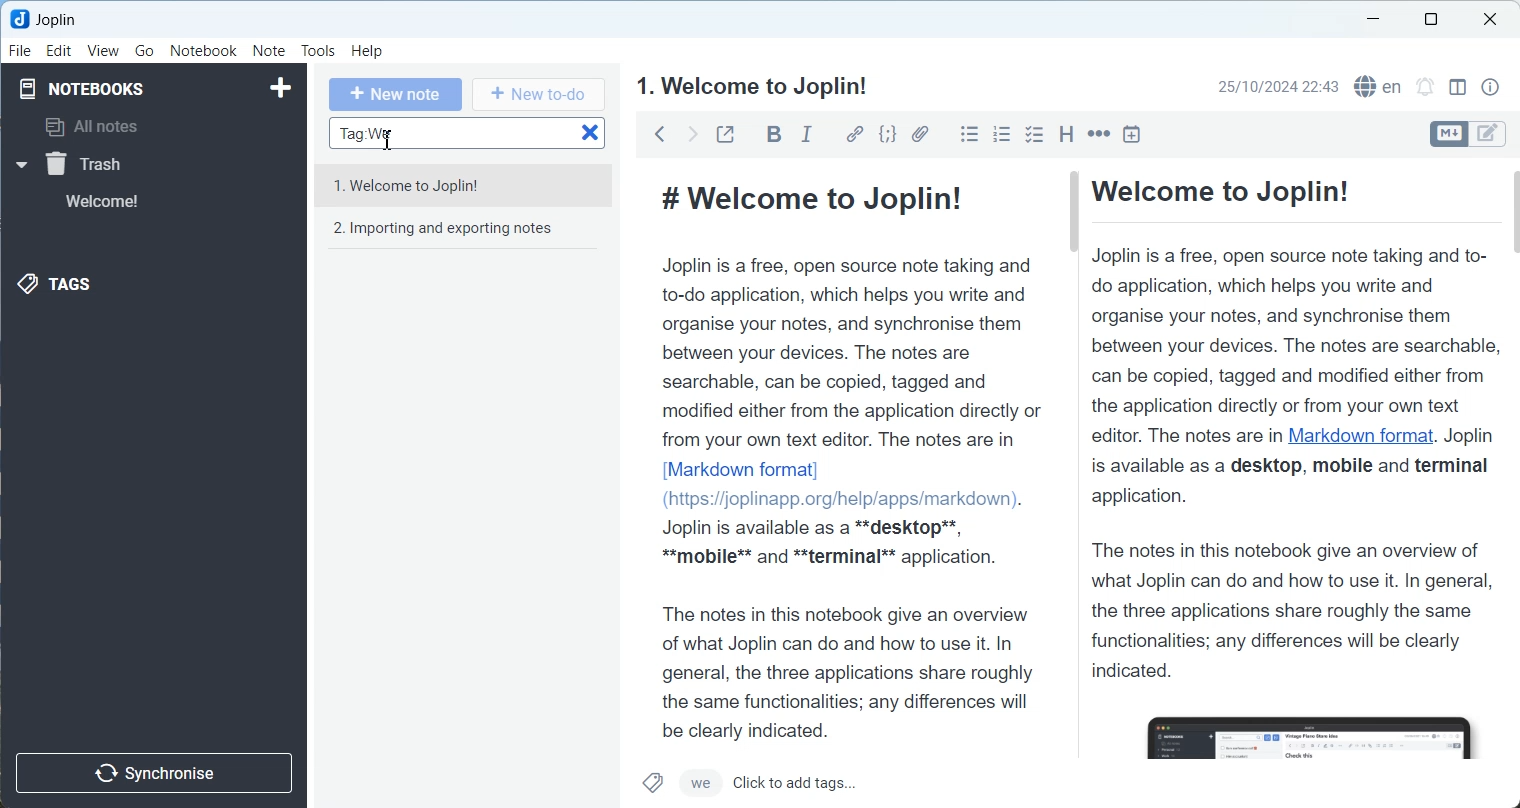 The width and height of the screenshot is (1520, 808). Describe the element at coordinates (704, 788) in the screenshot. I see `Tag Name- we` at that location.